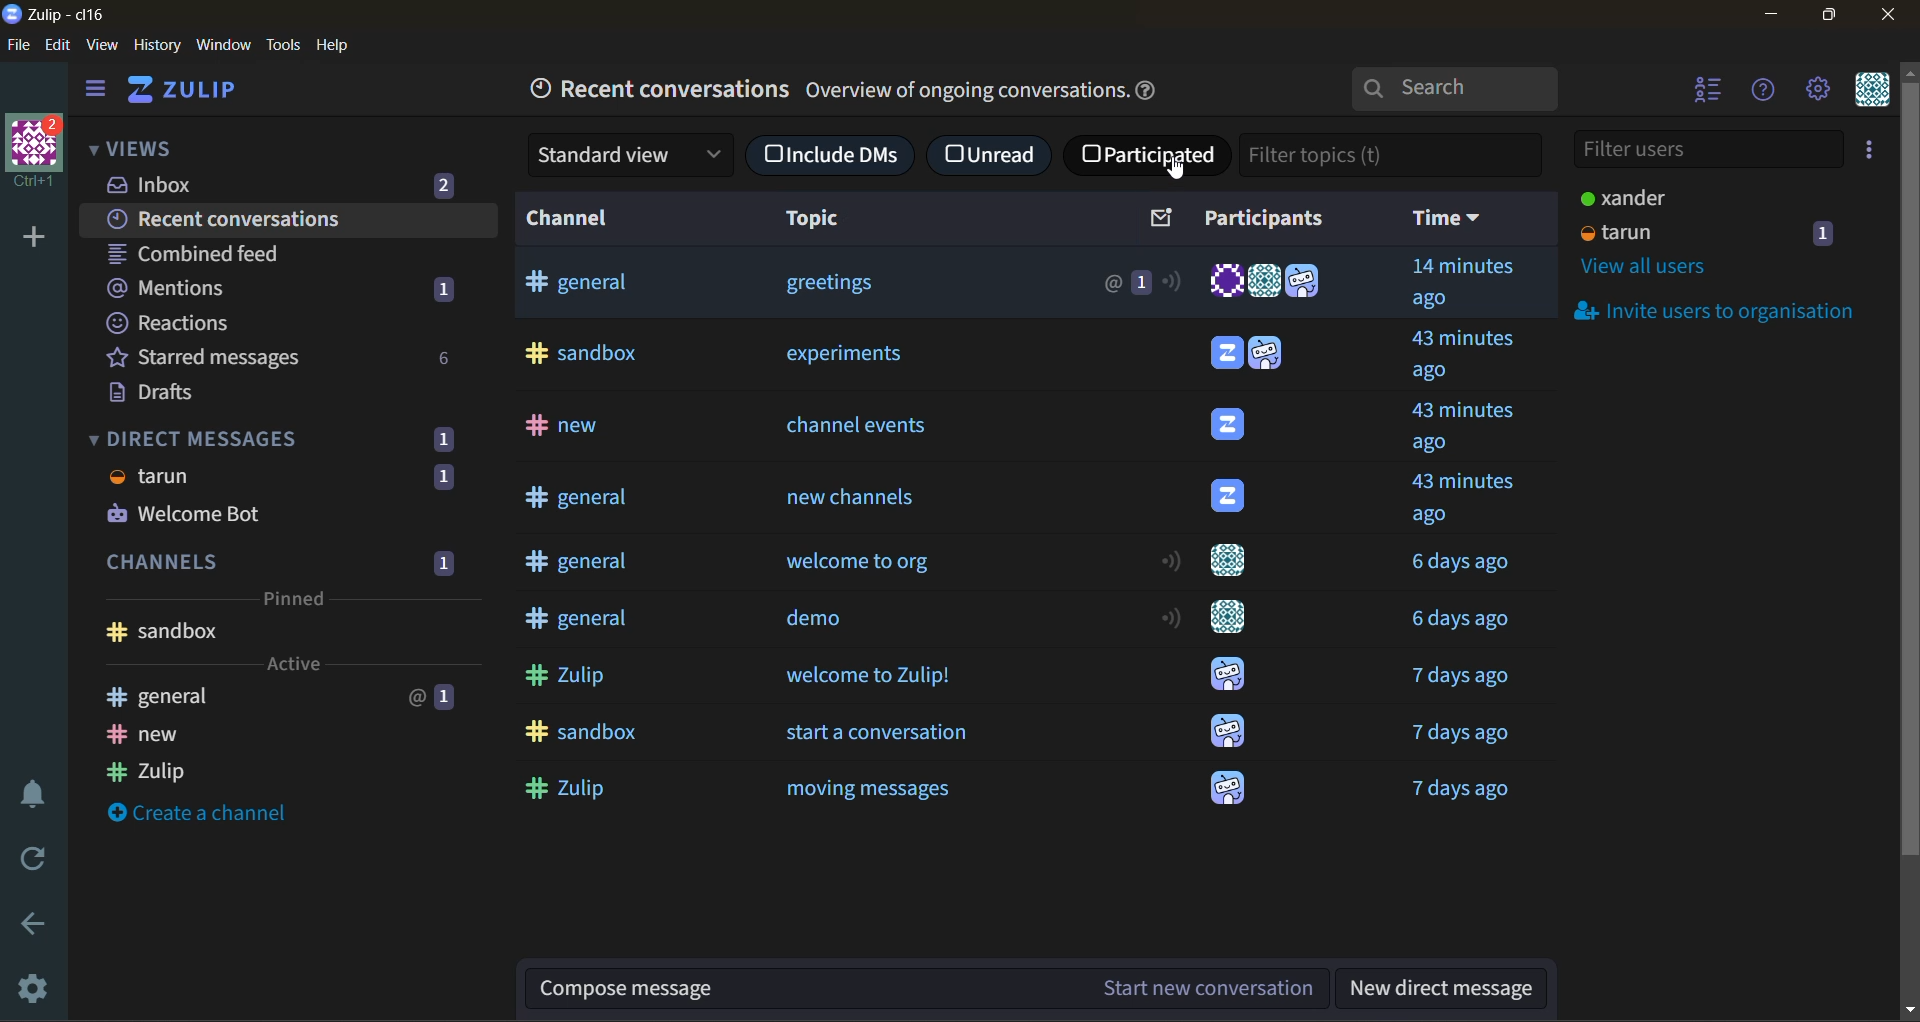 The image size is (1920, 1022). What do you see at coordinates (1683, 234) in the screenshot?
I see `tarun` at bounding box center [1683, 234].